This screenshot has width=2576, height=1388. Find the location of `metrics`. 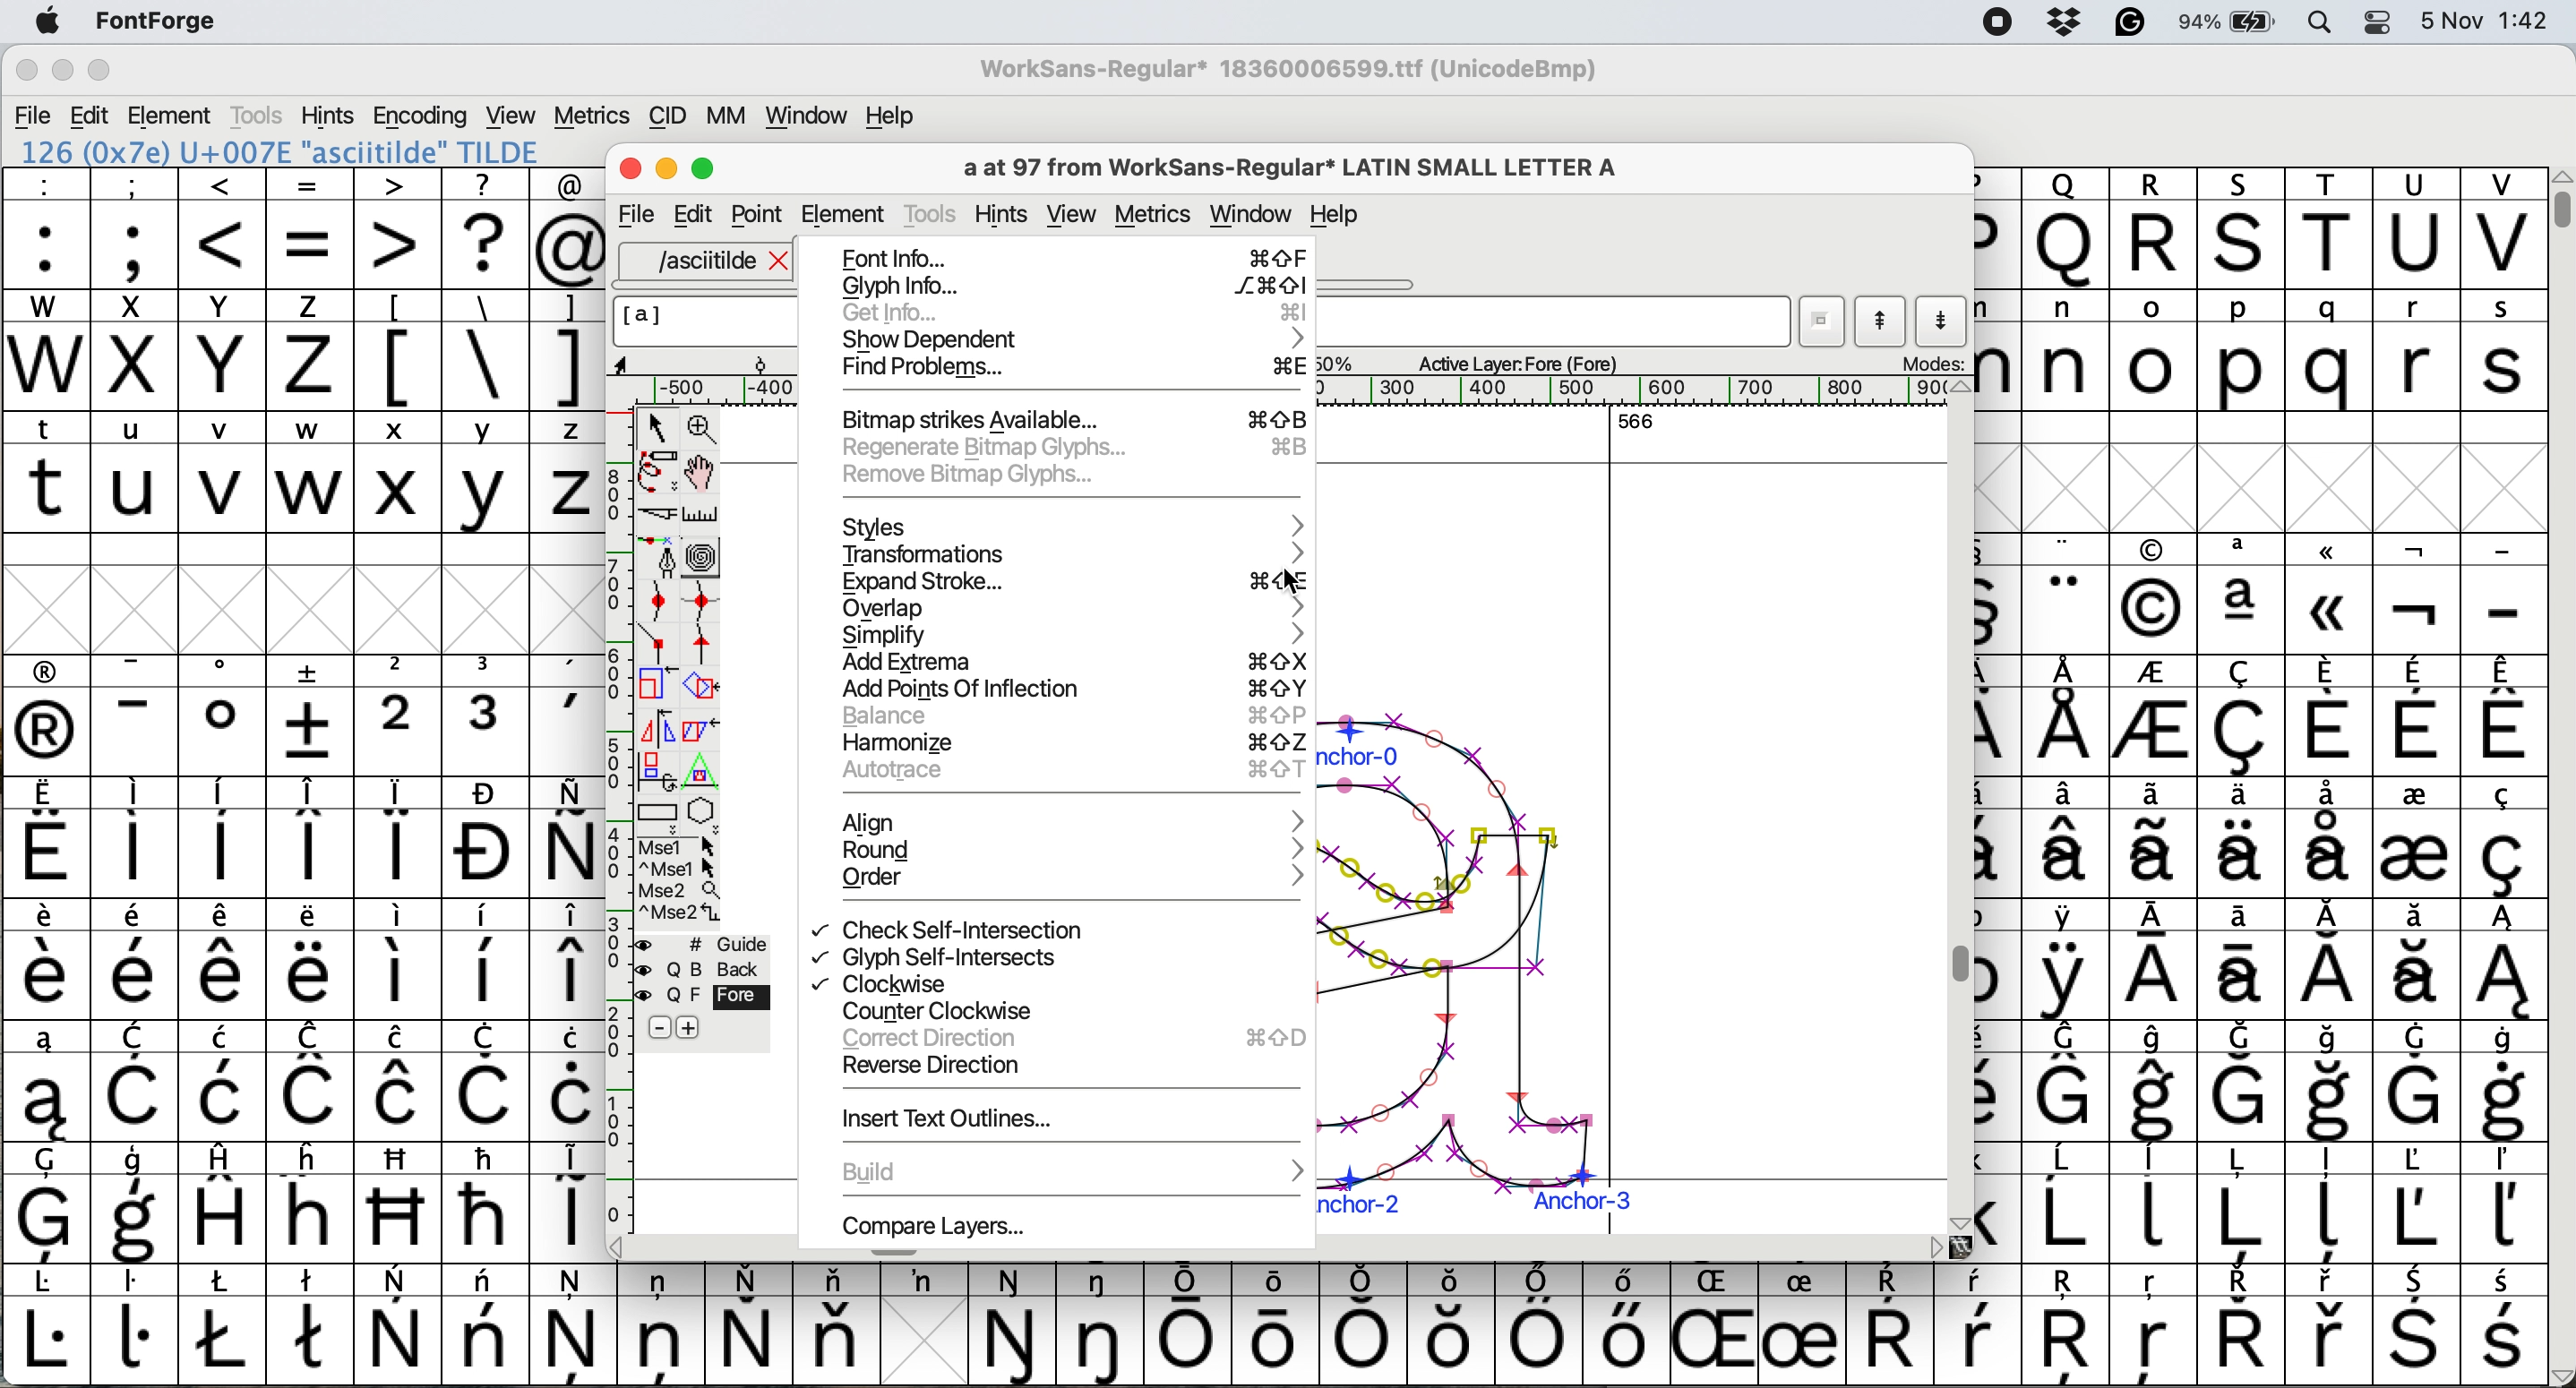

metrics is located at coordinates (1160, 217).